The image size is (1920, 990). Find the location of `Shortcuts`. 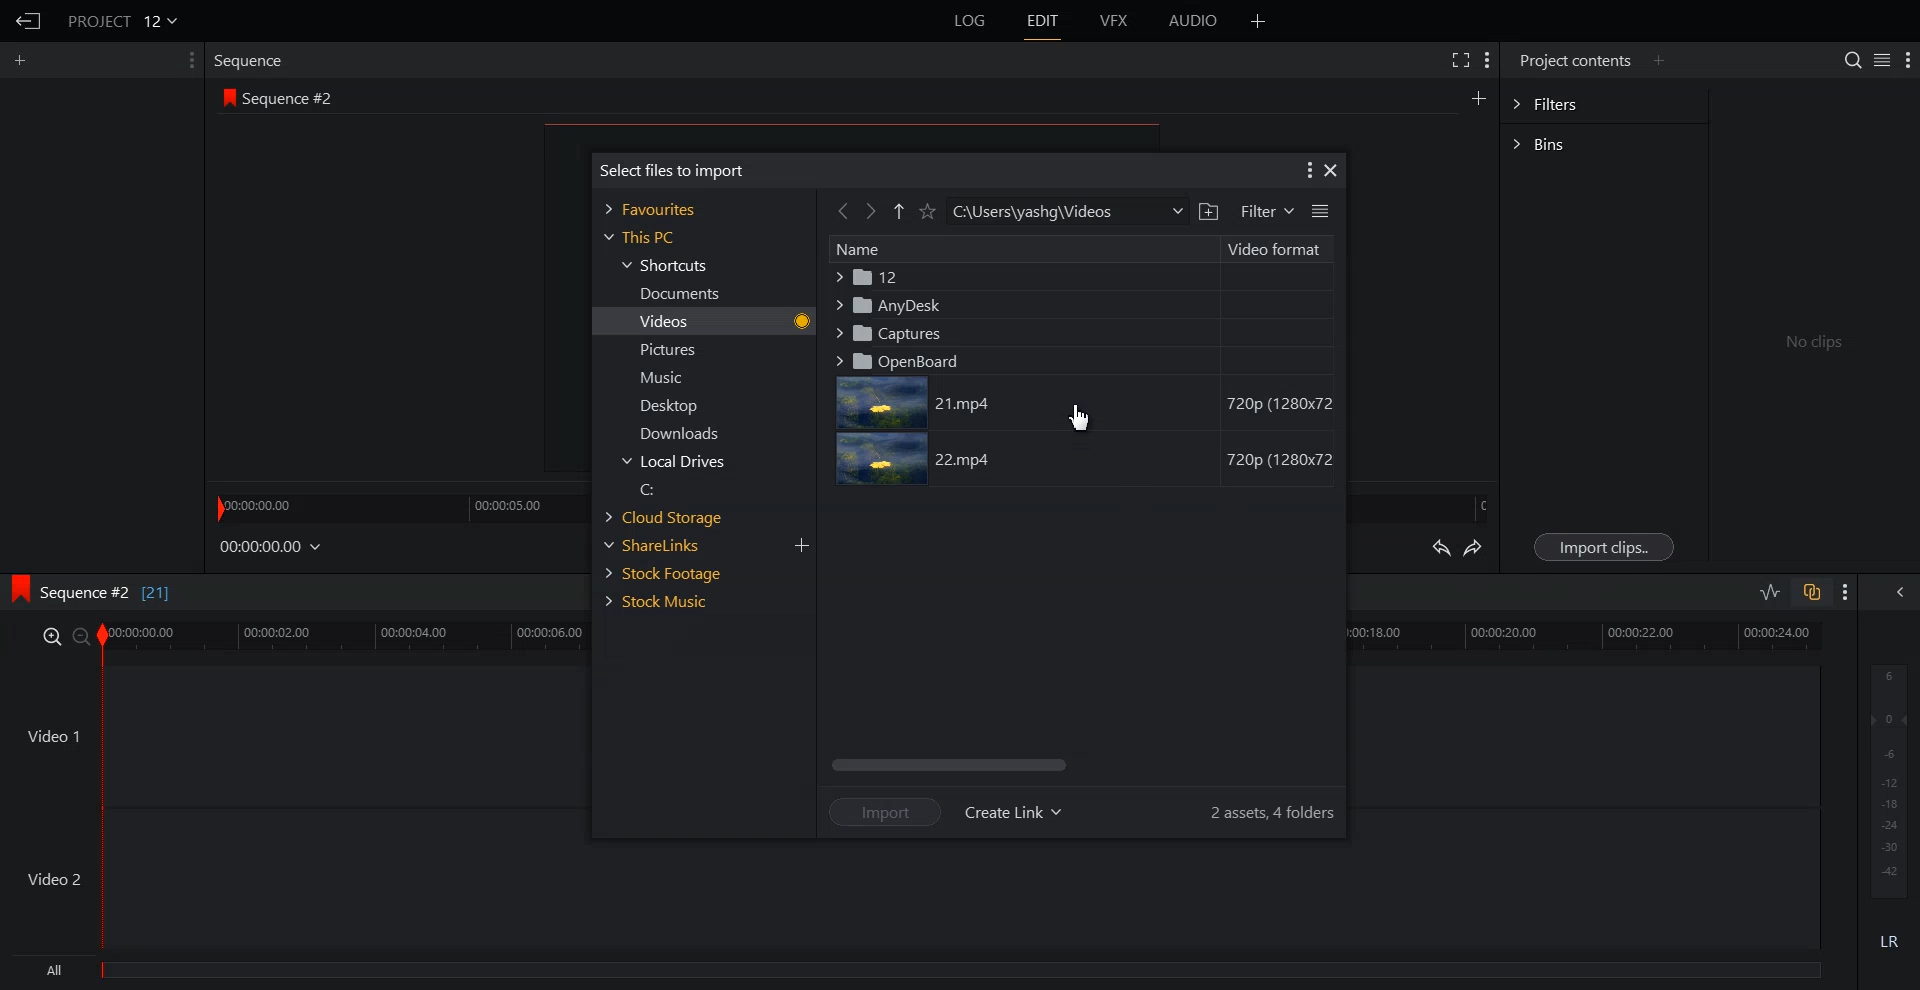

Shortcuts is located at coordinates (668, 265).